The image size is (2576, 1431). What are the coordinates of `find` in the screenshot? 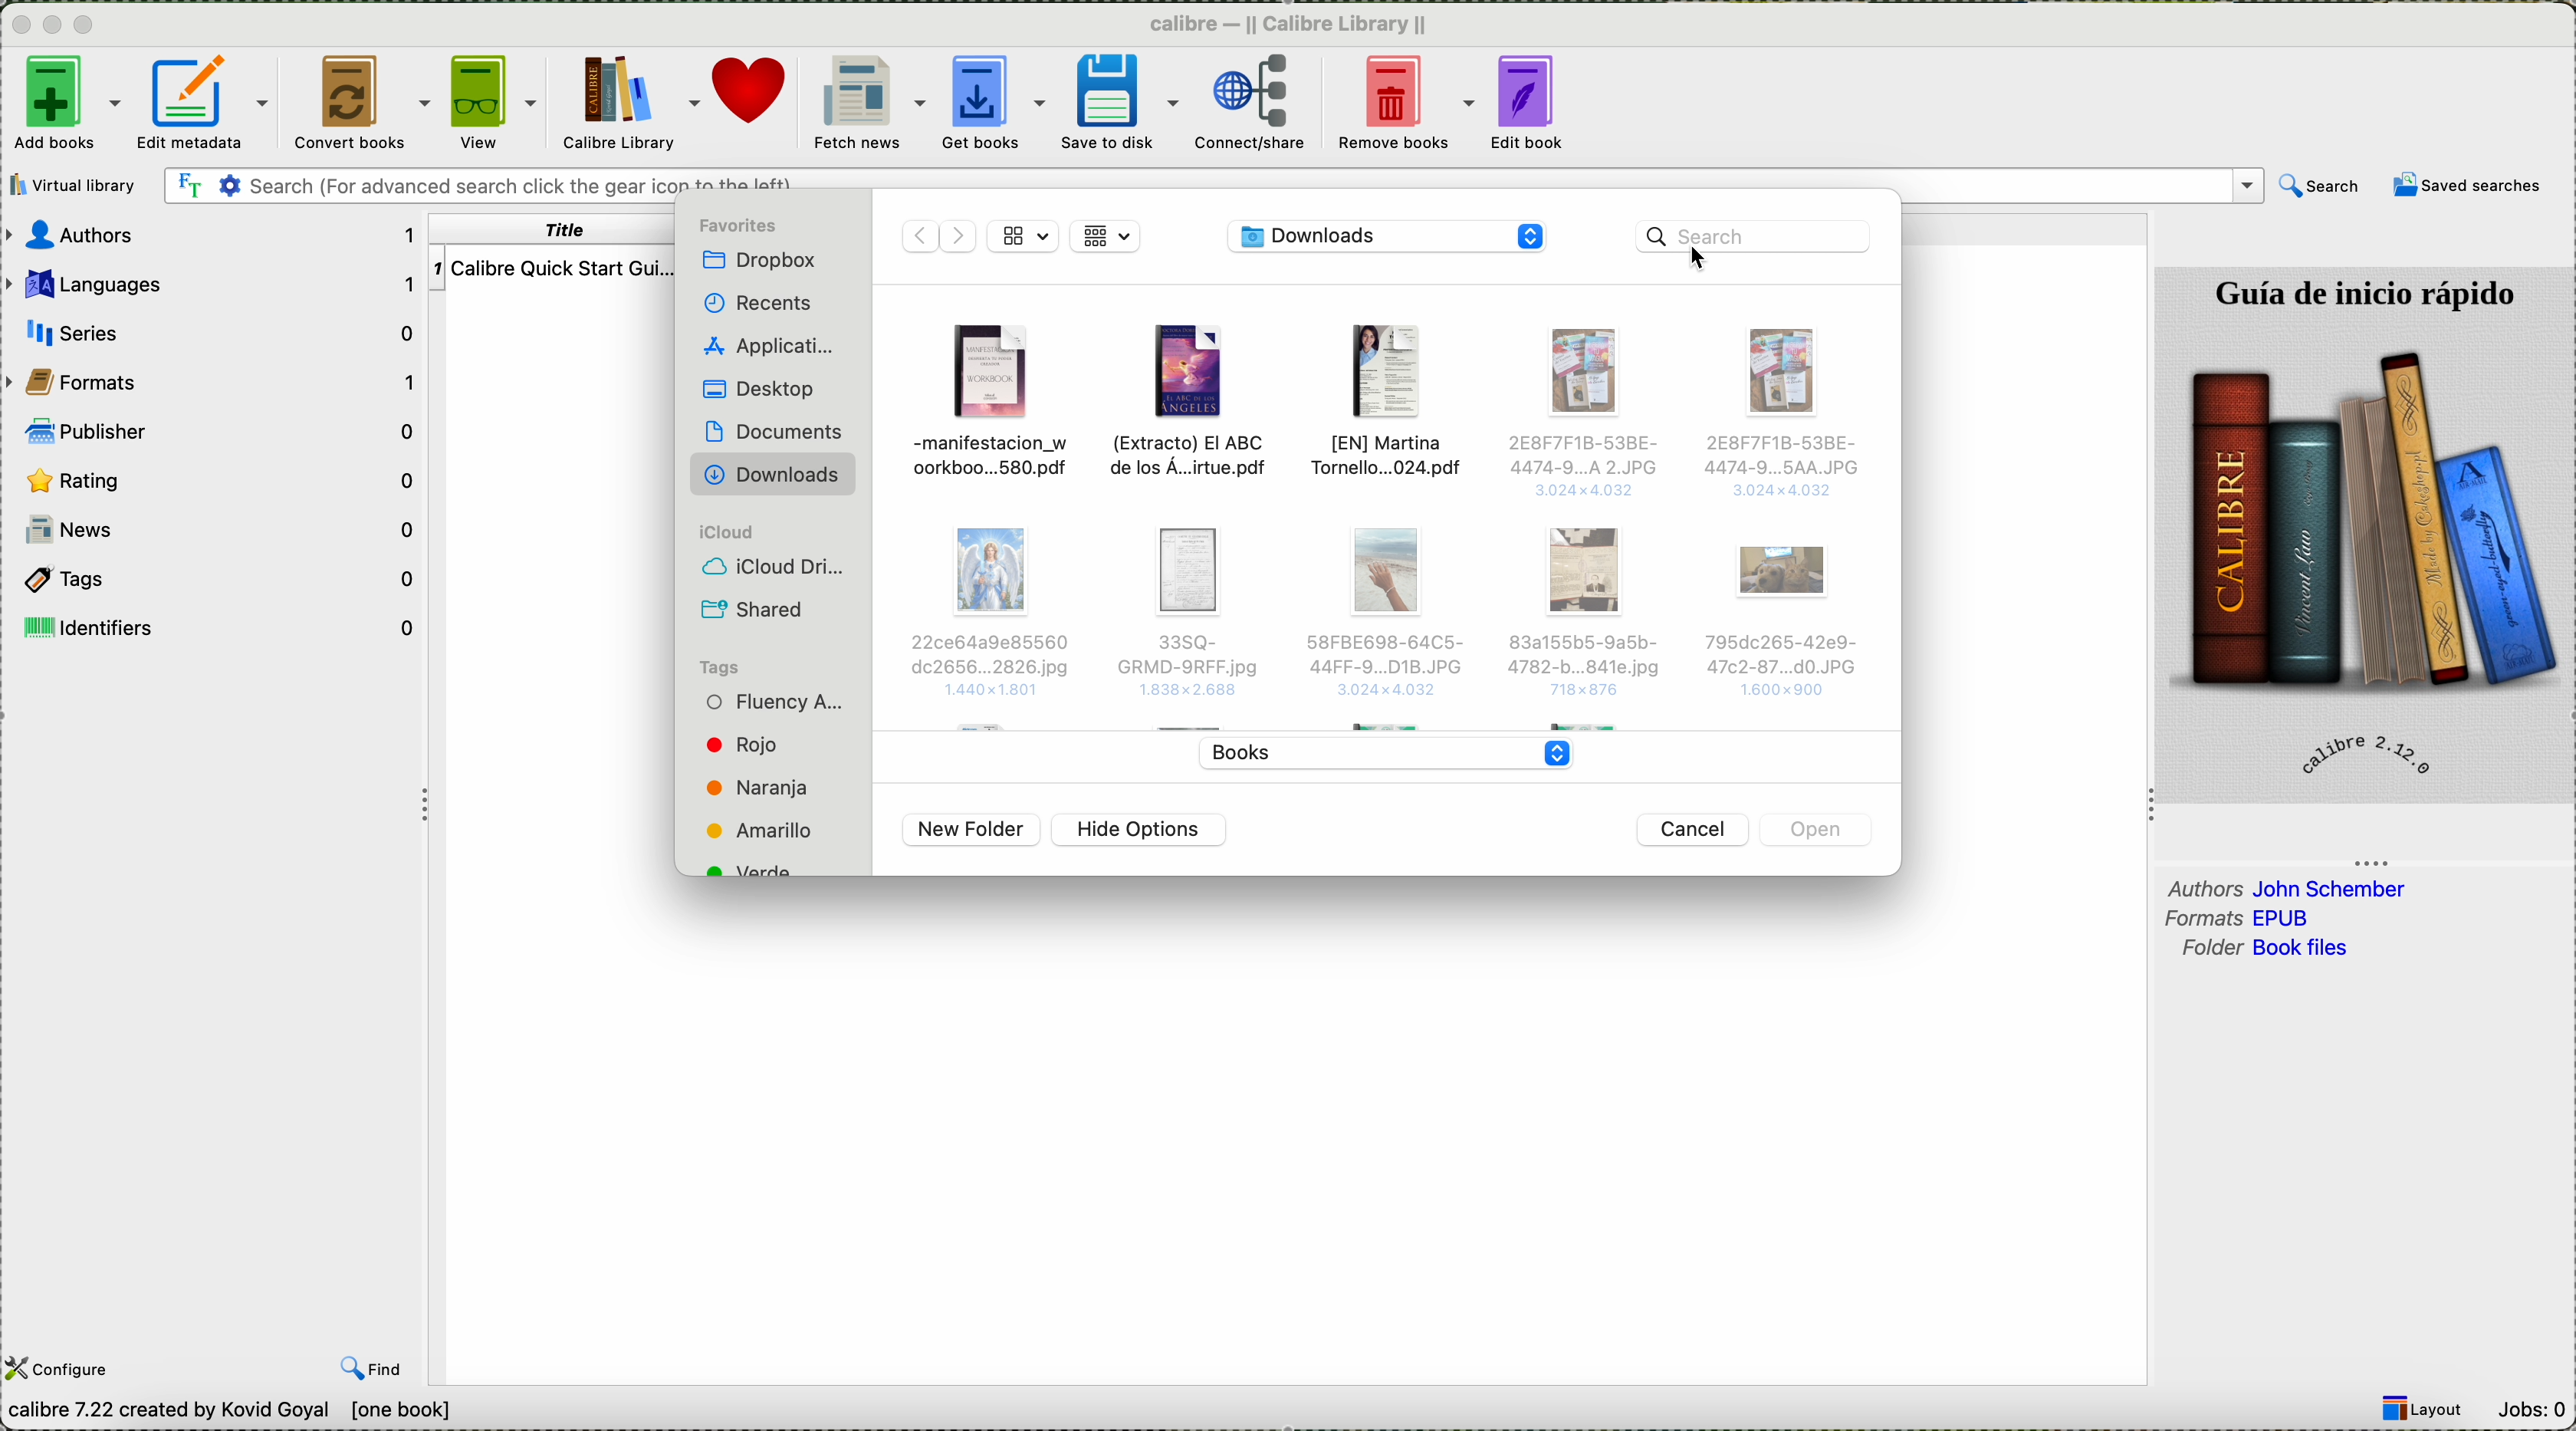 It's located at (372, 1367).